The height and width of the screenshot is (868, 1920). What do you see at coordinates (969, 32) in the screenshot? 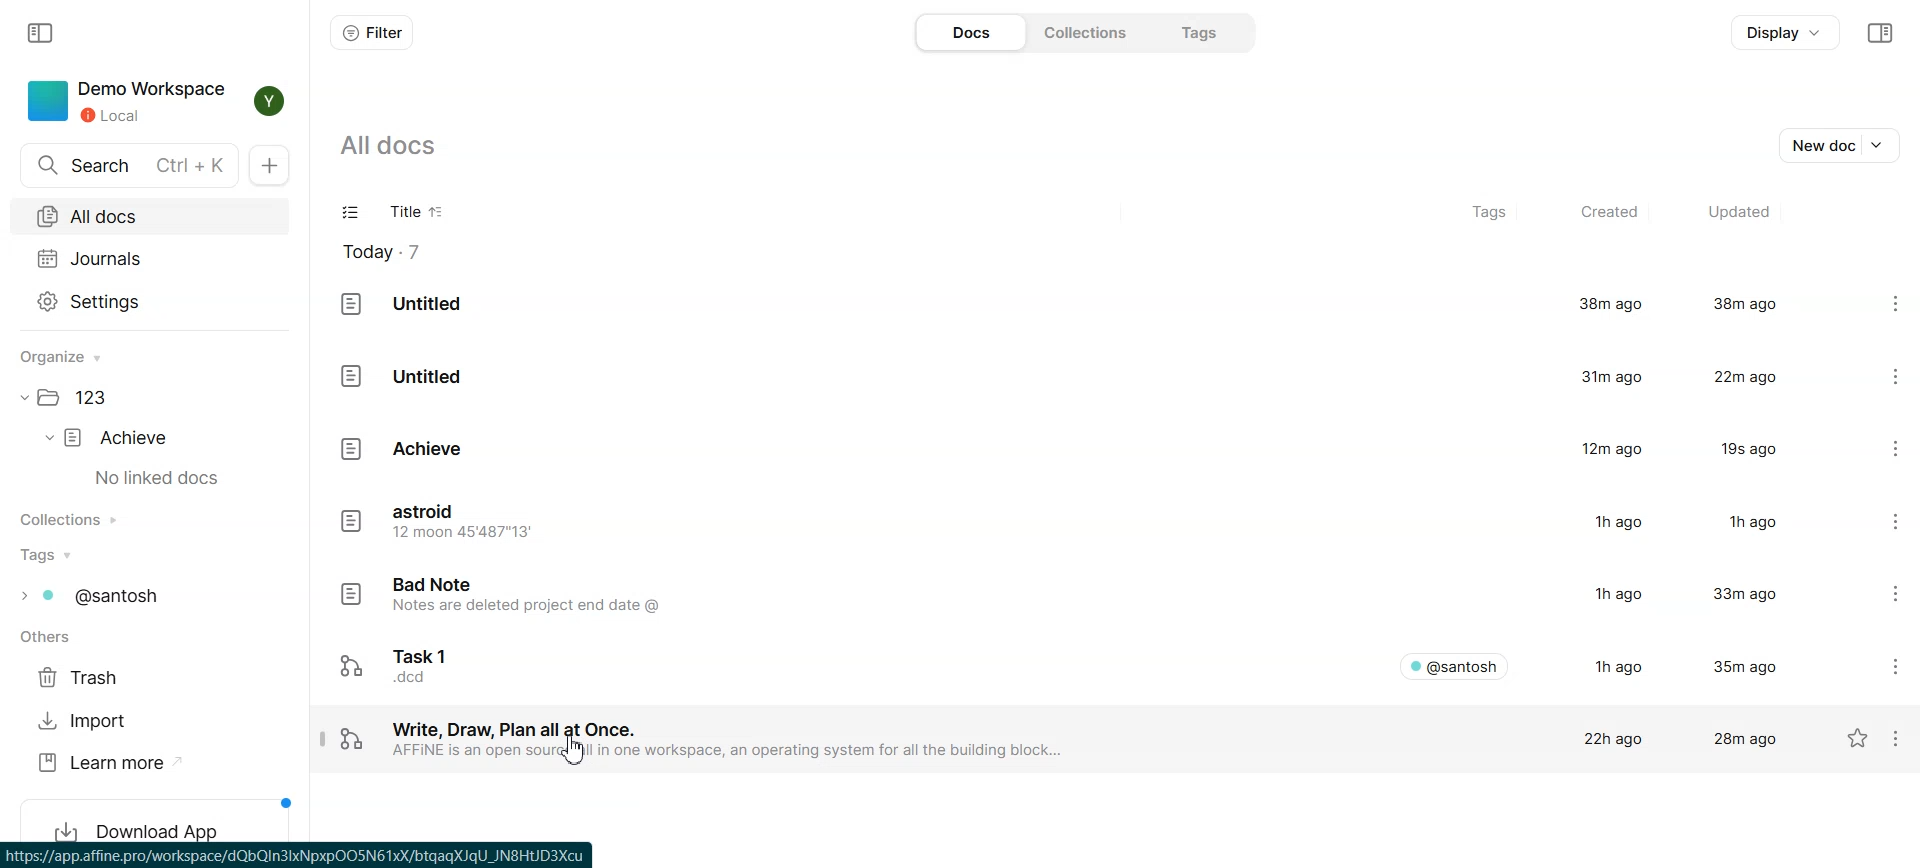
I see `Docs` at bounding box center [969, 32].